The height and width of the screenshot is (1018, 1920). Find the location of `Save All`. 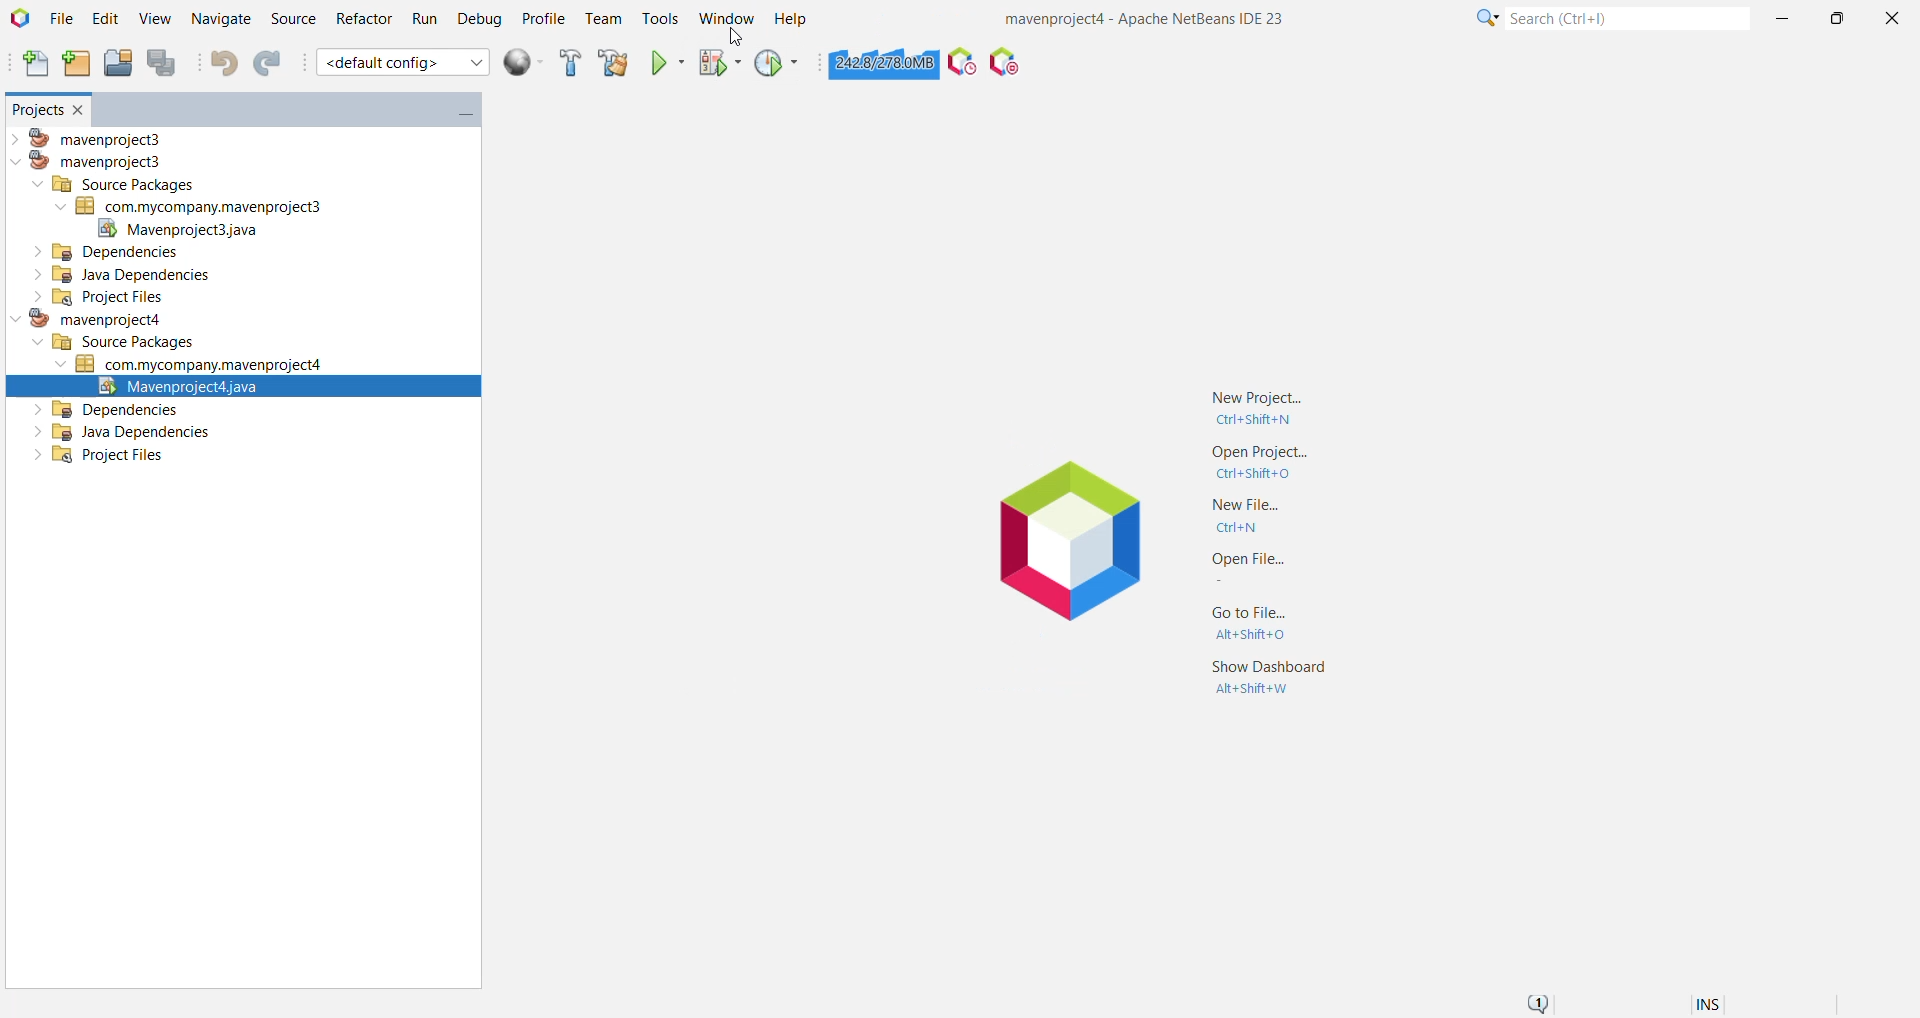

Save All is located at coordinates (165, 65).